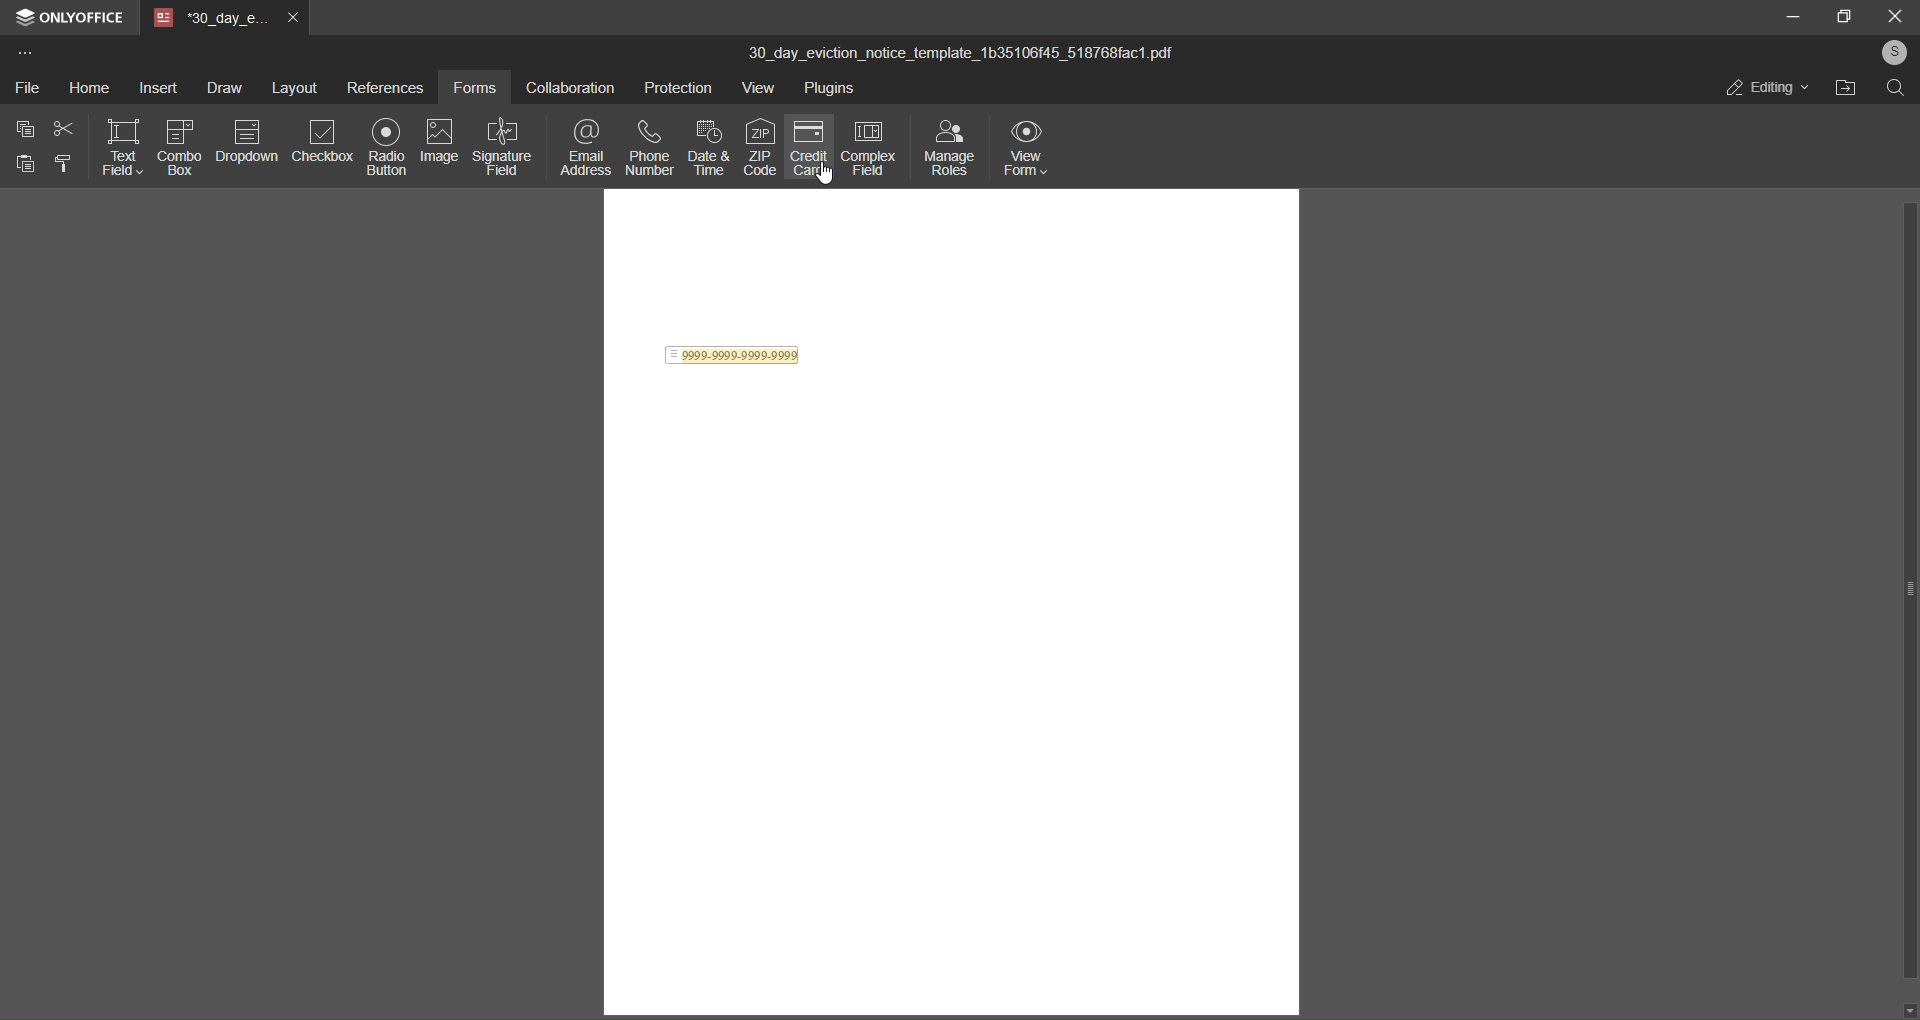 The height and width of the screenshot is (1020, 1920). I want to click on user, so click(1893, 51).